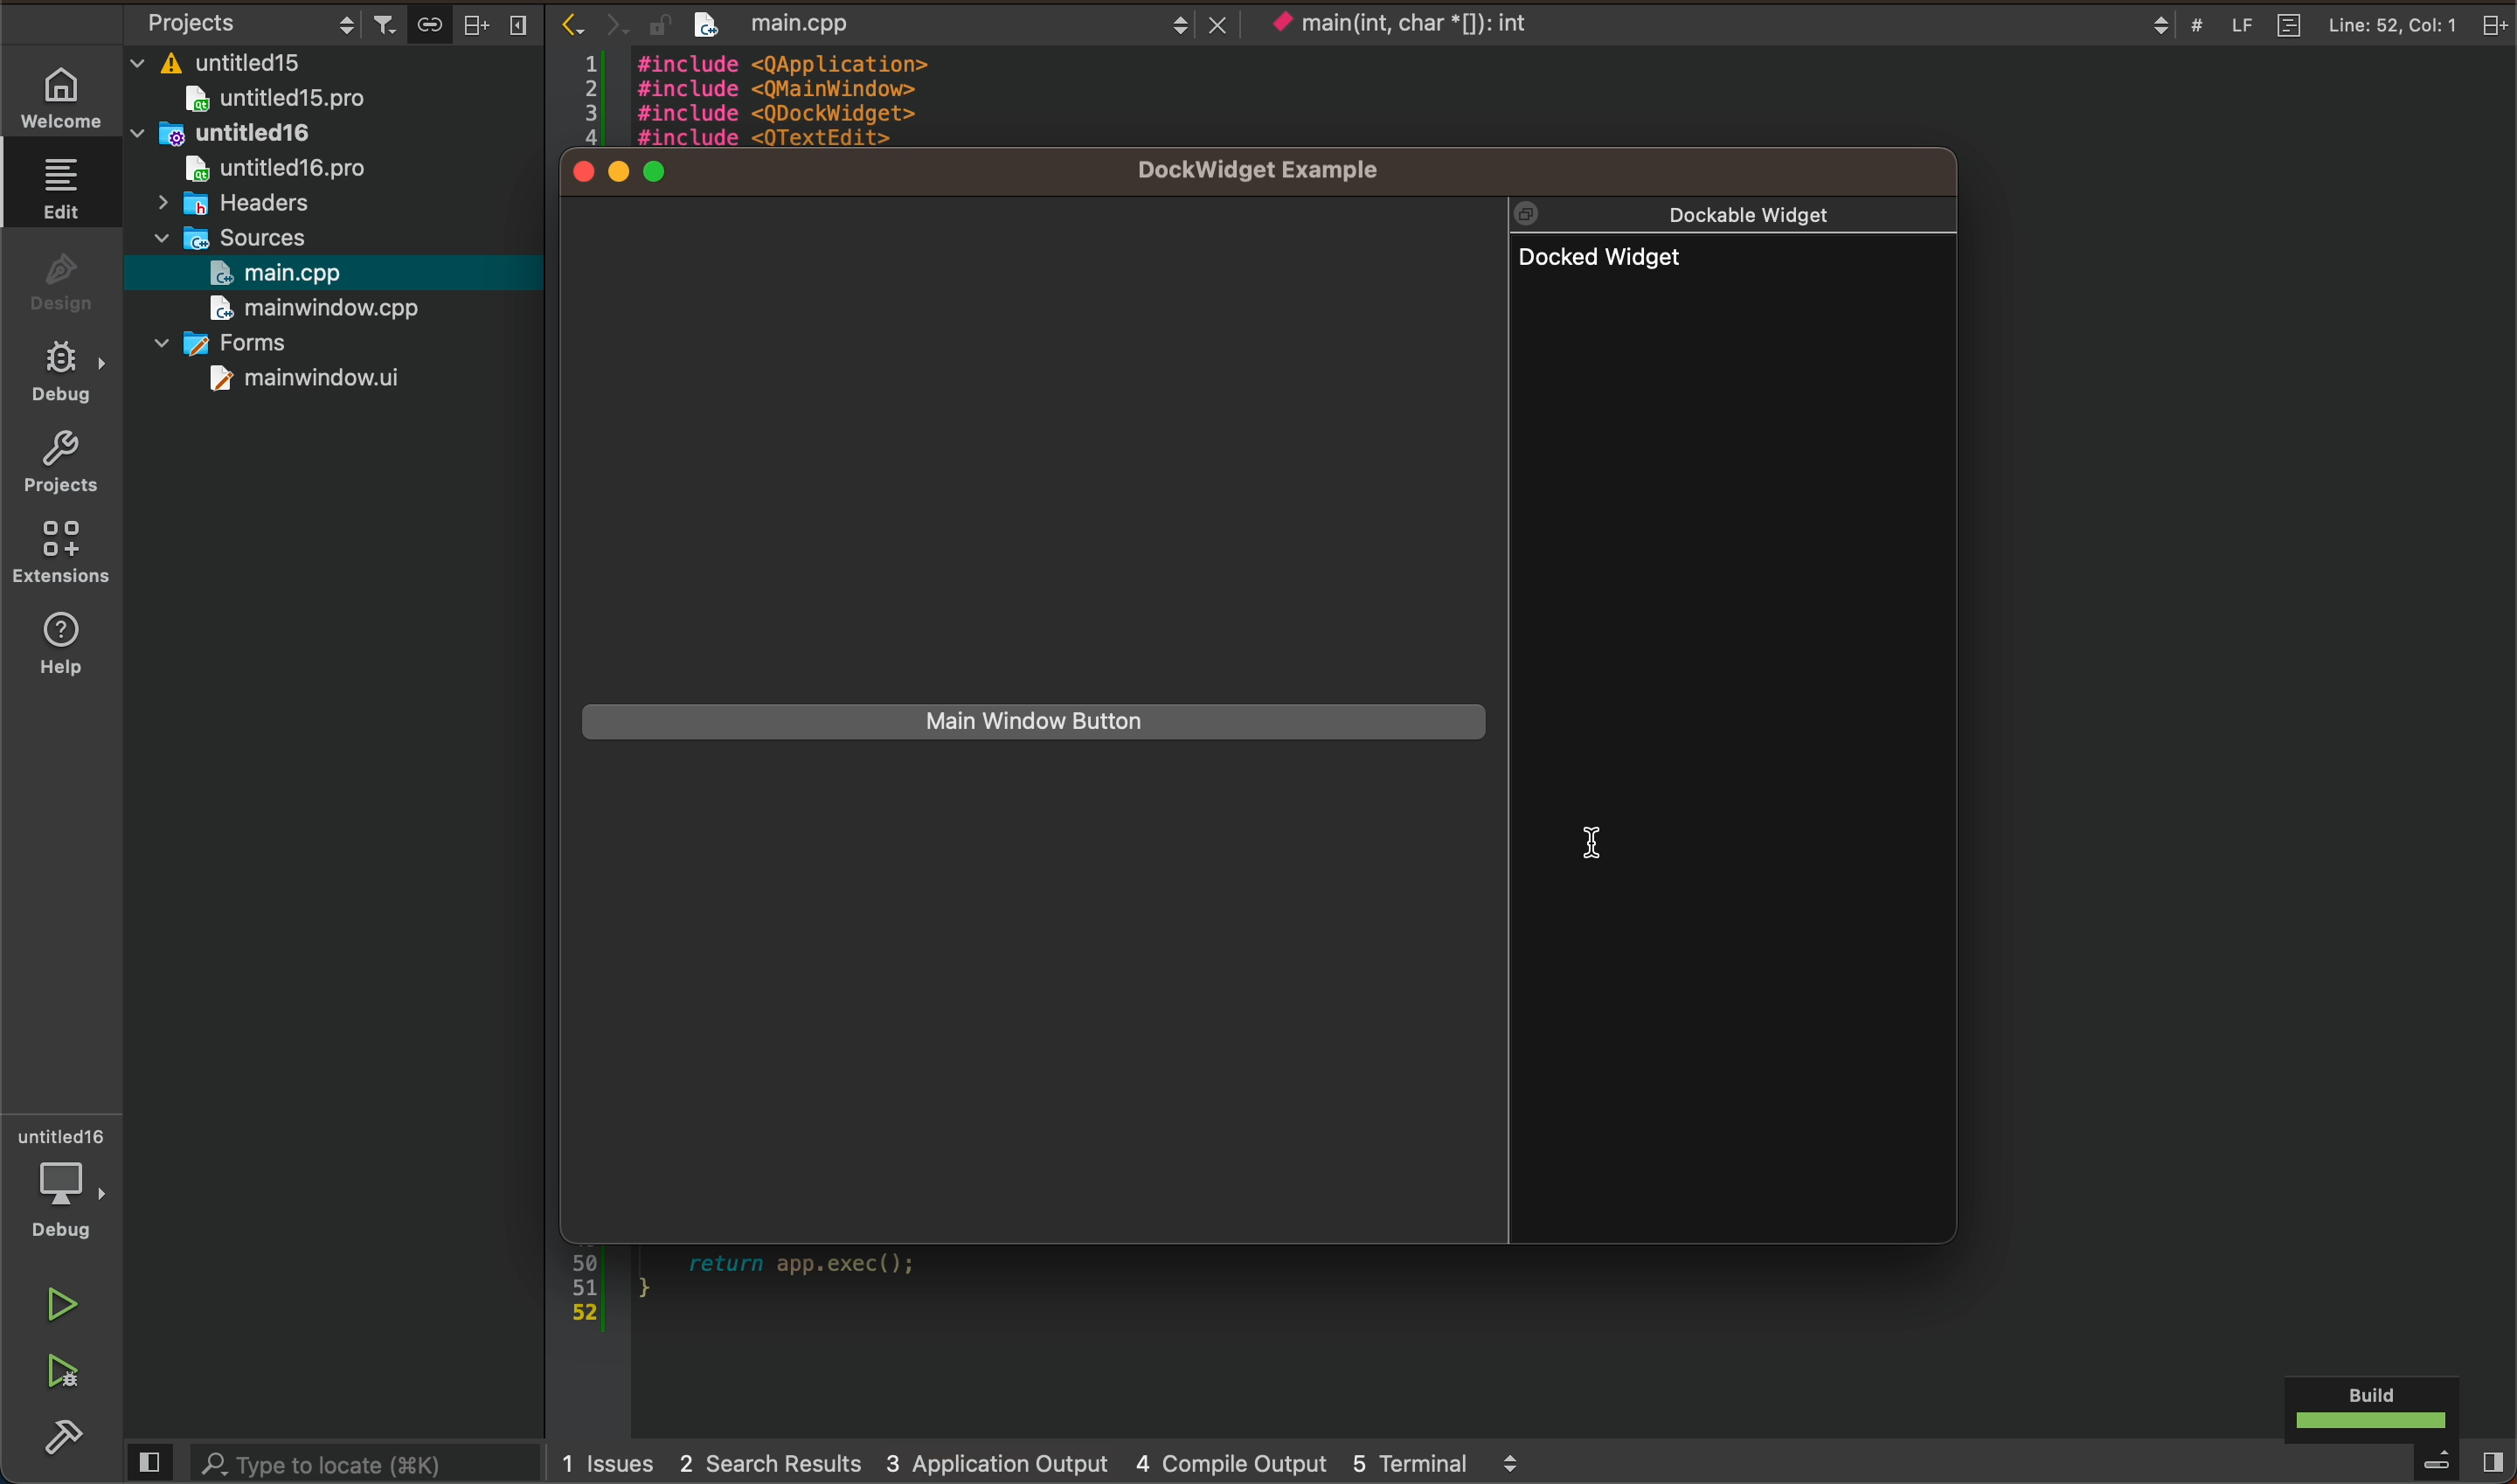  What do you see at coordinates (341, 64) in the screenshot?
I see `files and folders` at bounding box center [341, 64].